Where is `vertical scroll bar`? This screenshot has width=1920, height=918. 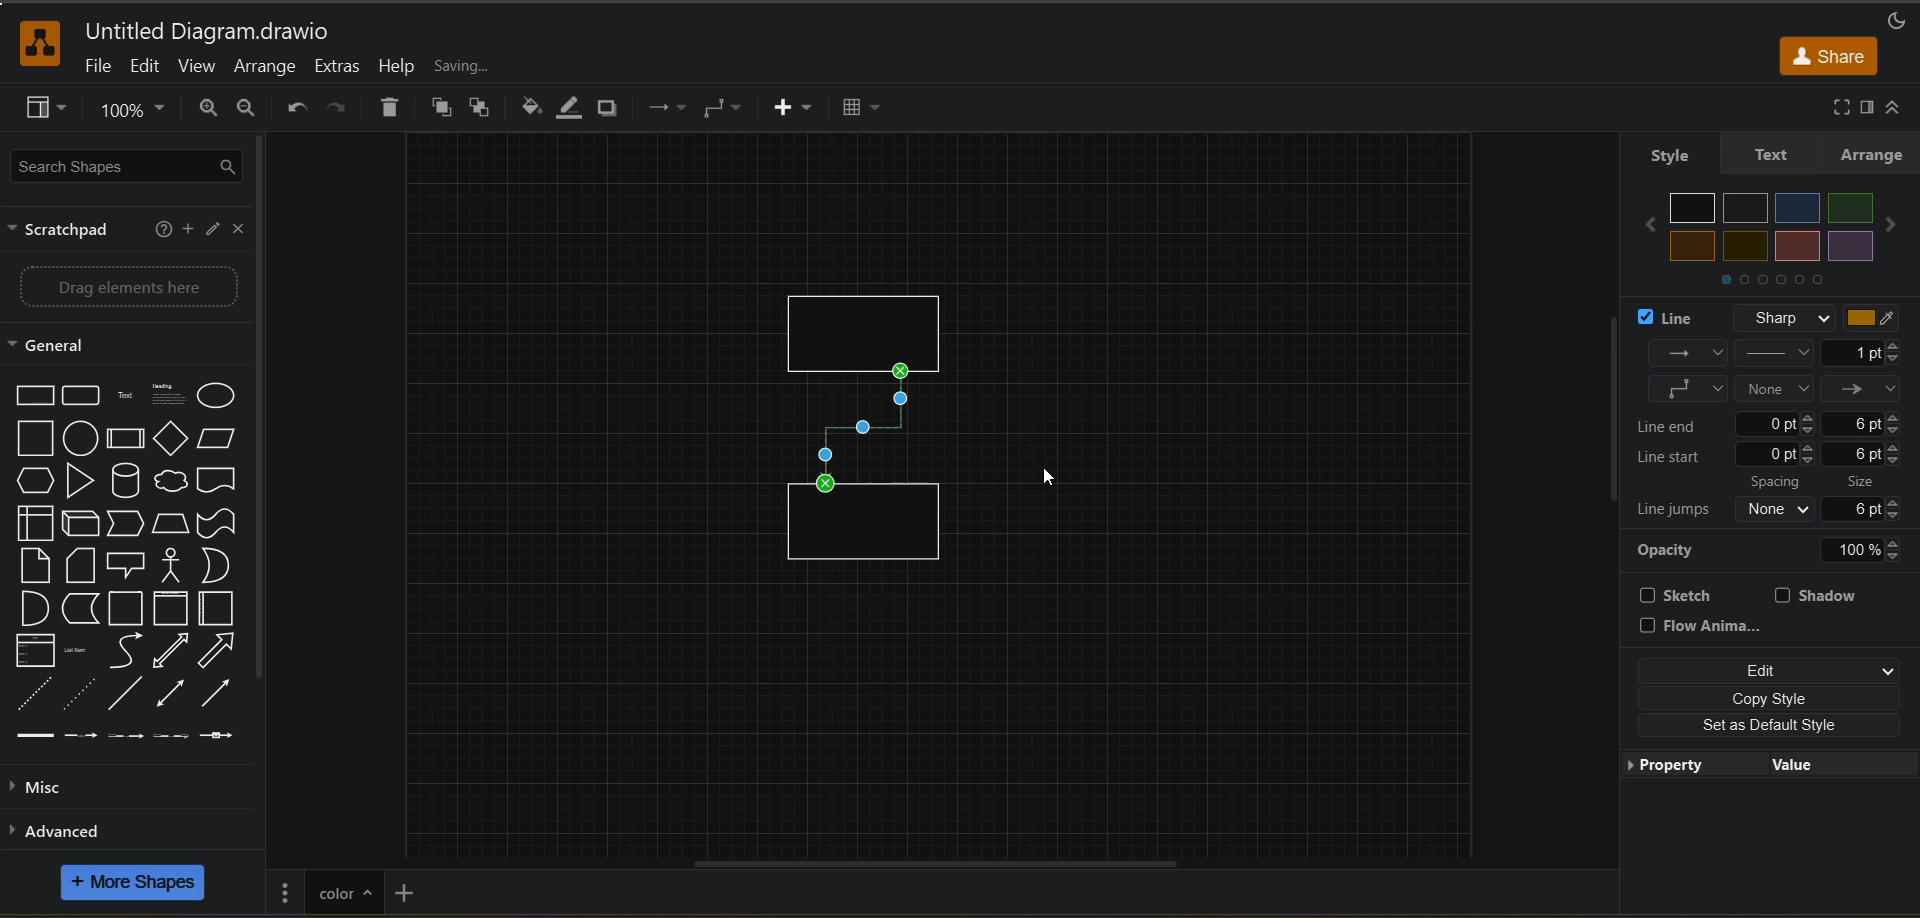 vertical scroll bar is located at coordinates (1606, 409).